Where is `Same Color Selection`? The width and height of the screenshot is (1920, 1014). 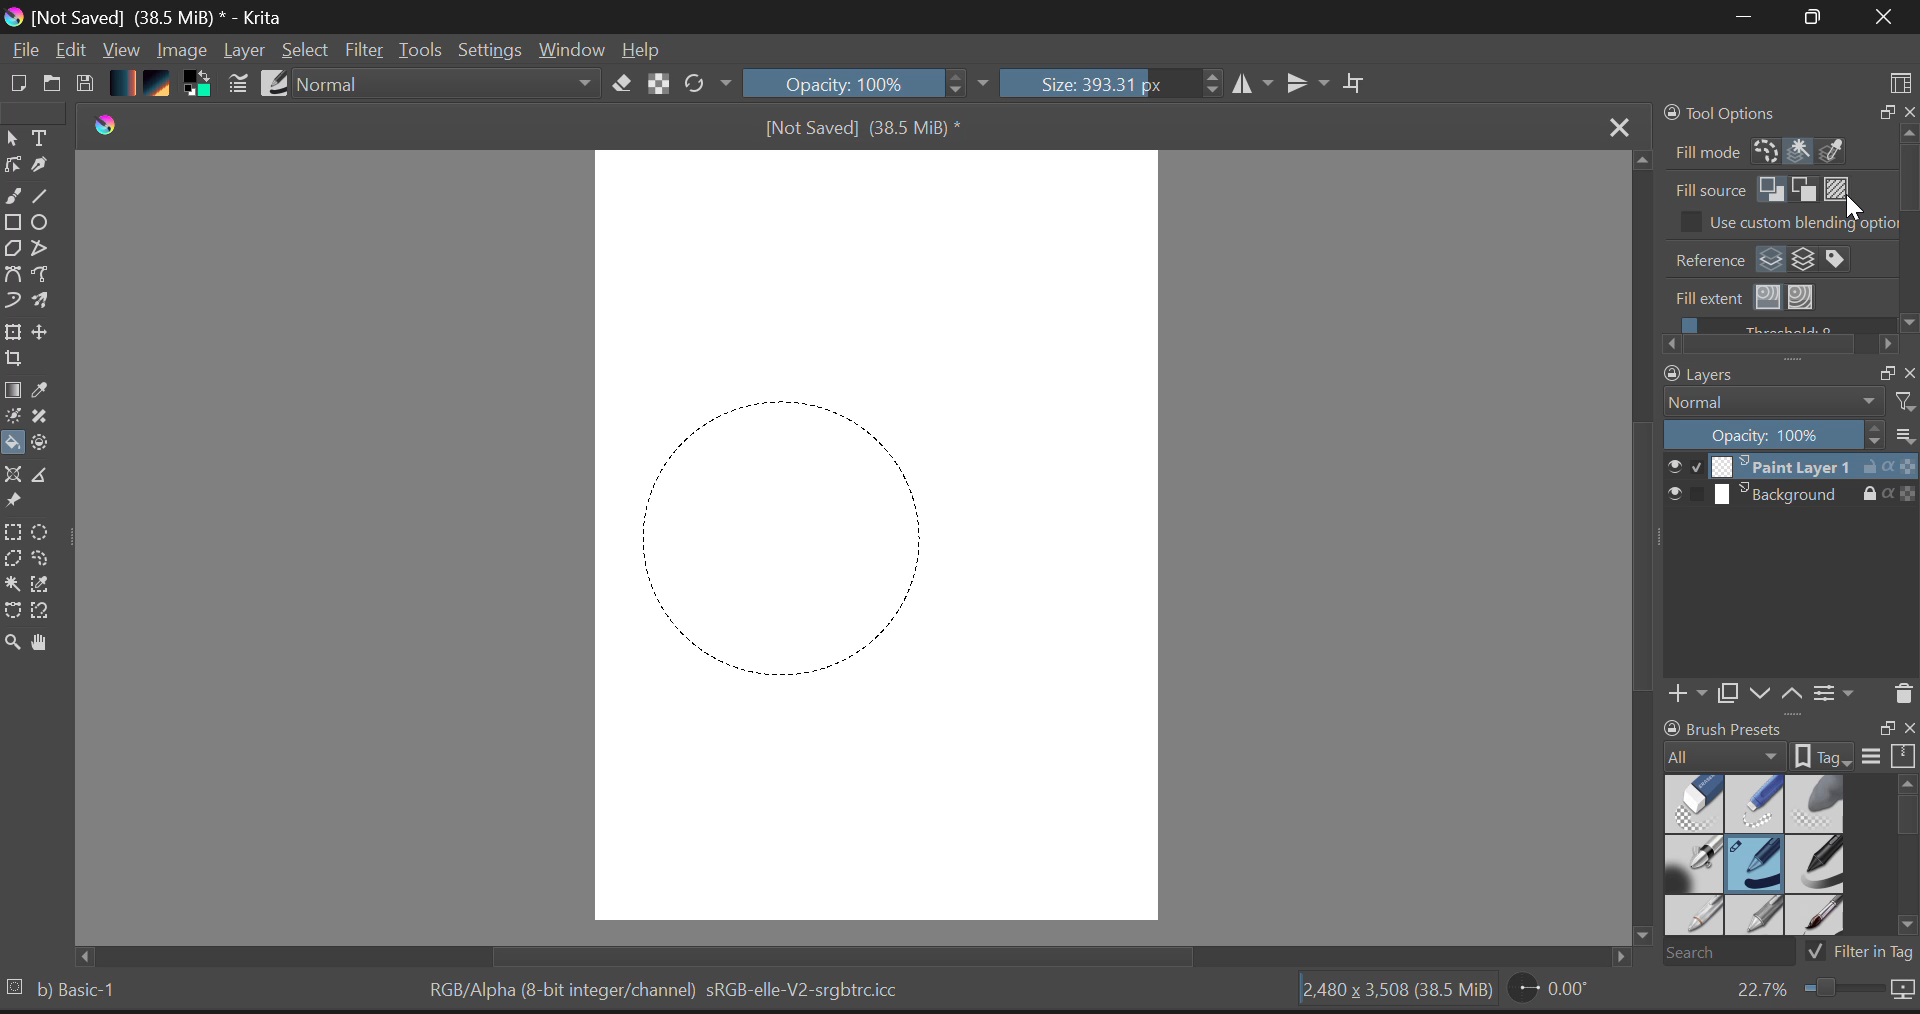
Same Color Selection is located at coordinates (47, 587).